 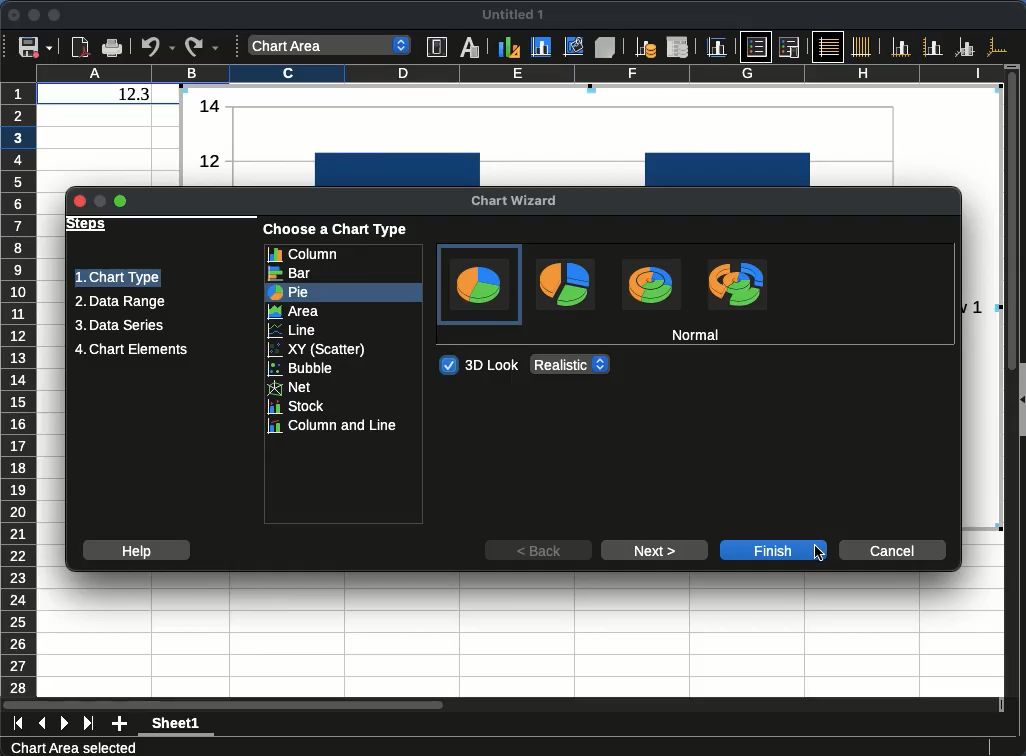 What do you see at coordinates (696, 334) in the screenshot?
I see `normal` at bounding box center [696, 334].